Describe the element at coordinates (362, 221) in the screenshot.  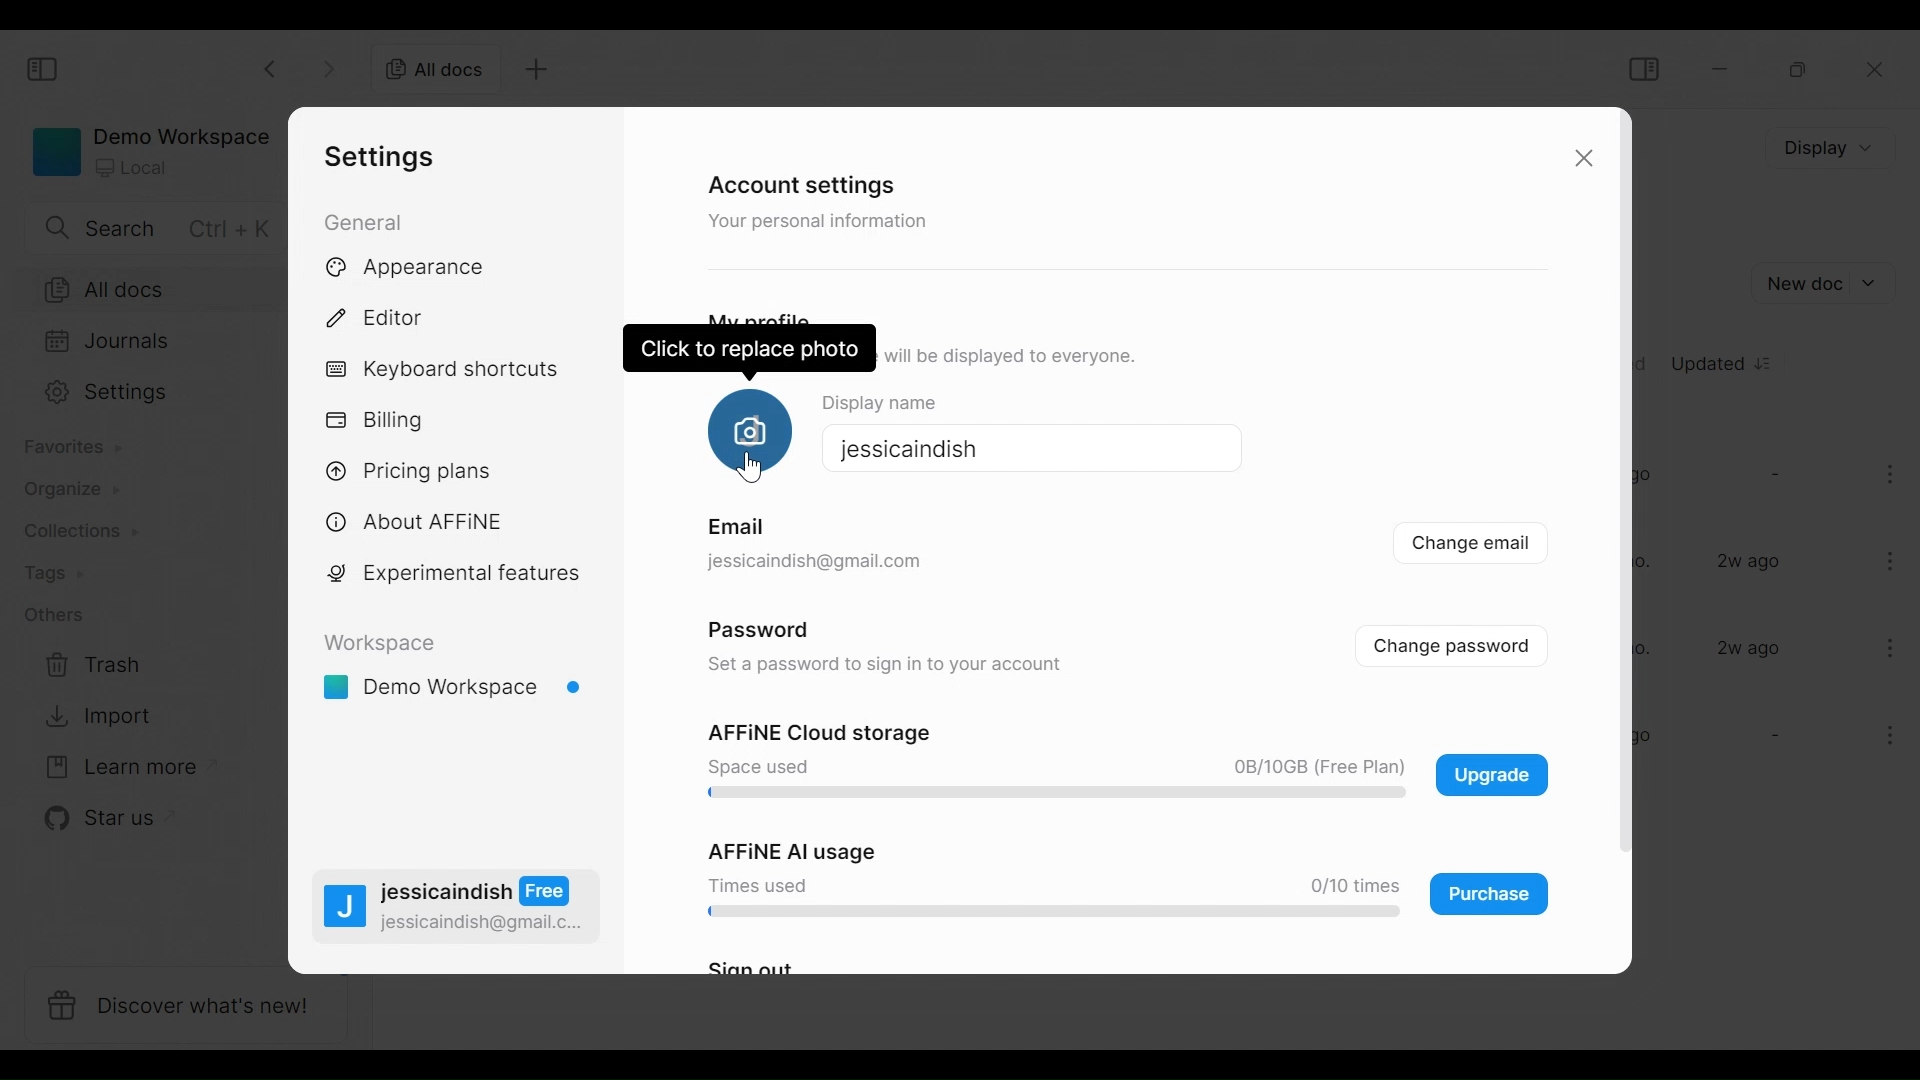
I see `General` at that location.